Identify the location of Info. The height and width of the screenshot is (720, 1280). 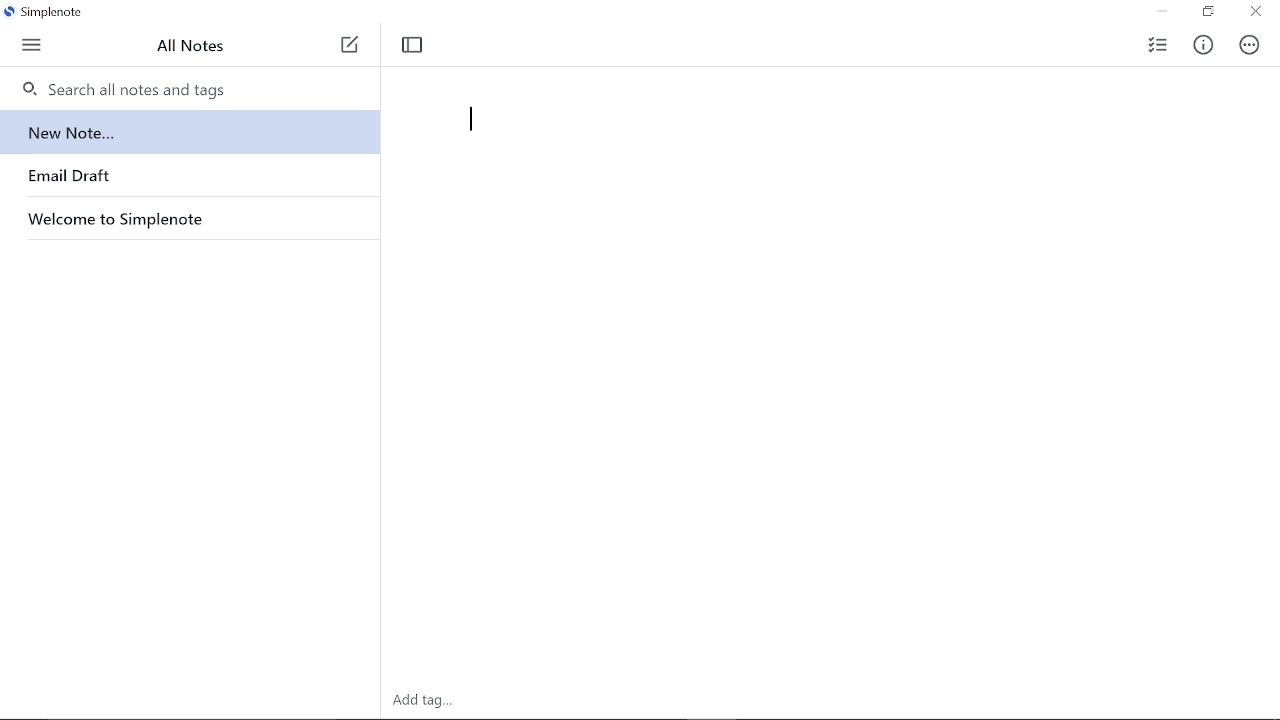
(1202, 44).